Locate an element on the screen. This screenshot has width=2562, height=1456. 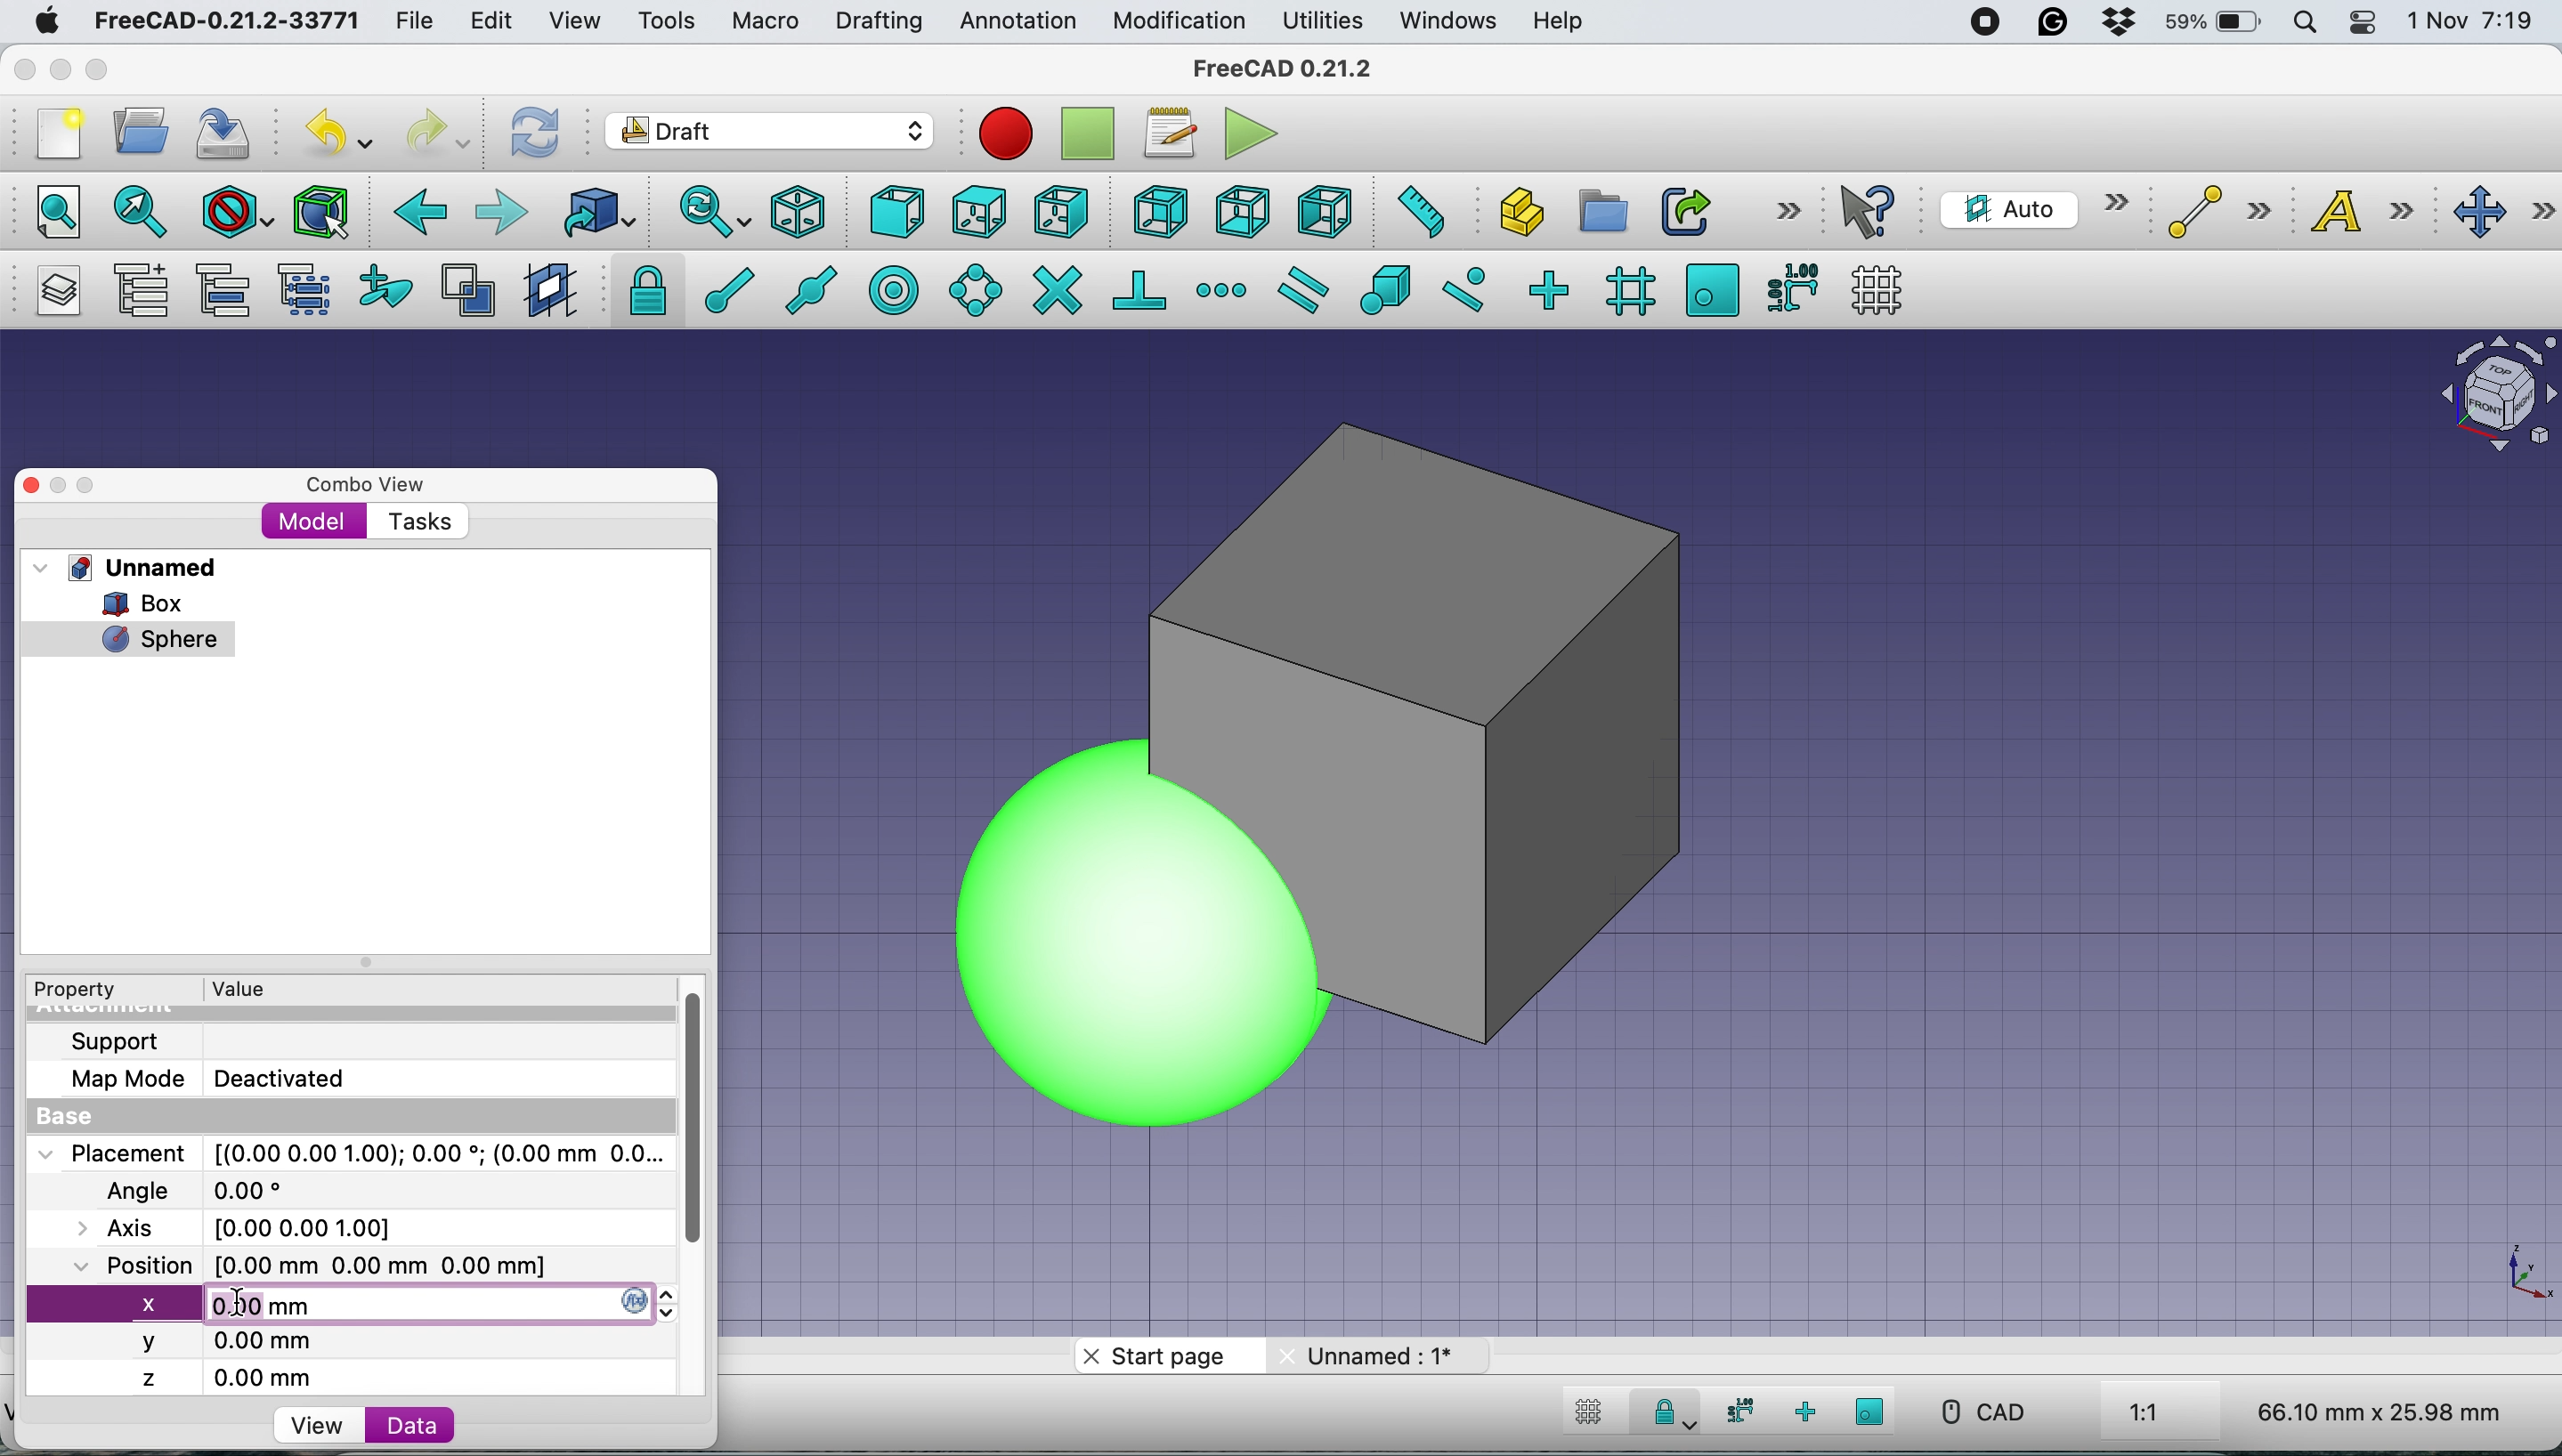
battery is located at coordinates (2207, 24).